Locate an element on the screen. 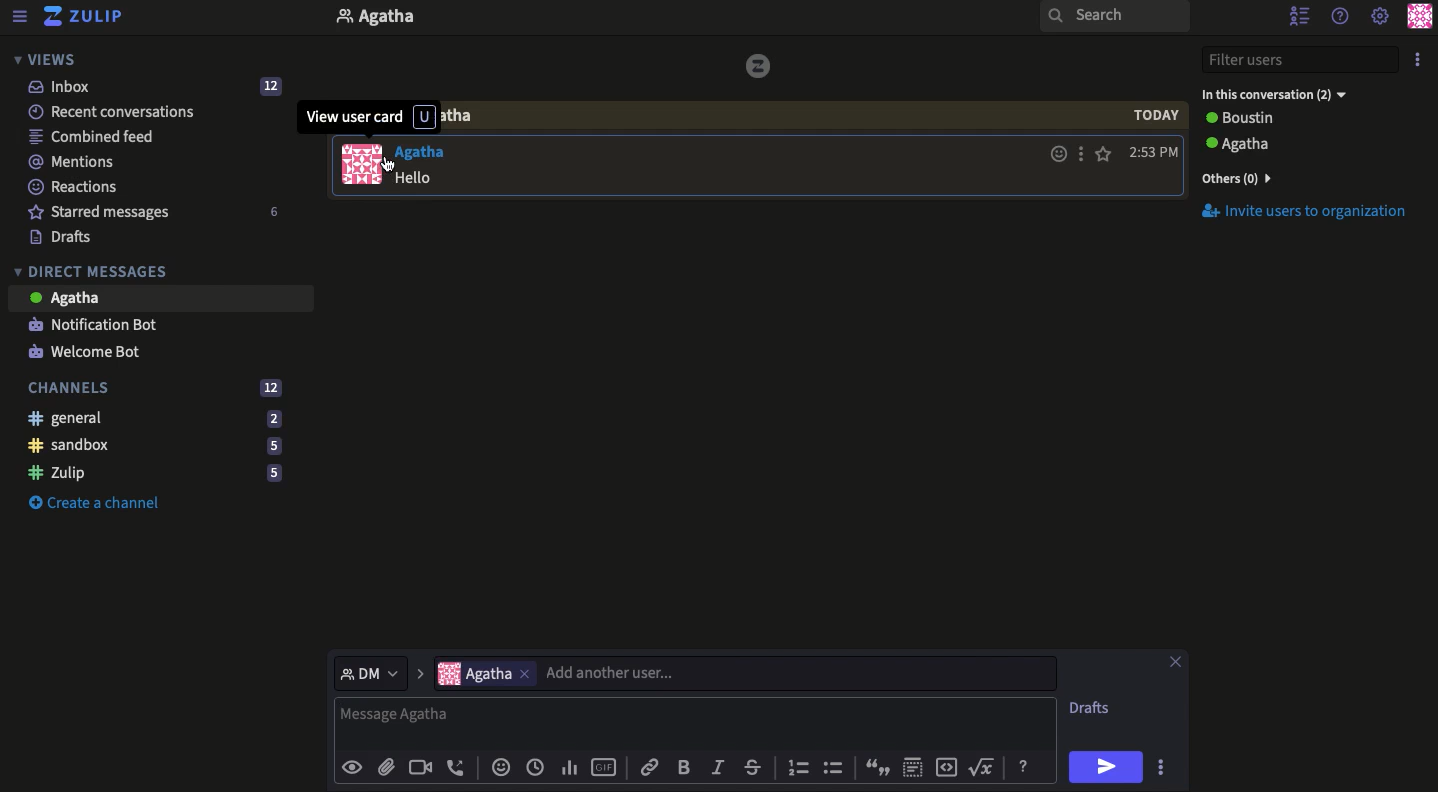 Image resolution: width=1438 pixels, height=792 pixels.  is located at coordinates (524, 673).